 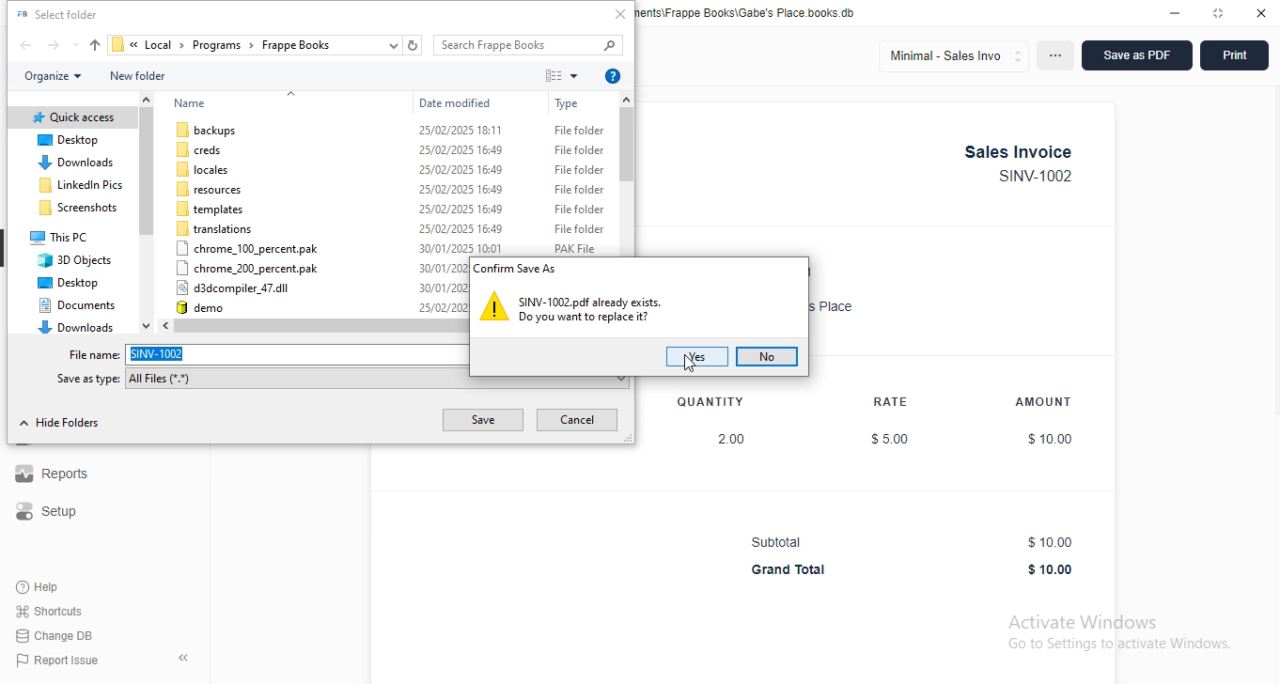 I want to click on previous locations, so click(x=393, y=45).